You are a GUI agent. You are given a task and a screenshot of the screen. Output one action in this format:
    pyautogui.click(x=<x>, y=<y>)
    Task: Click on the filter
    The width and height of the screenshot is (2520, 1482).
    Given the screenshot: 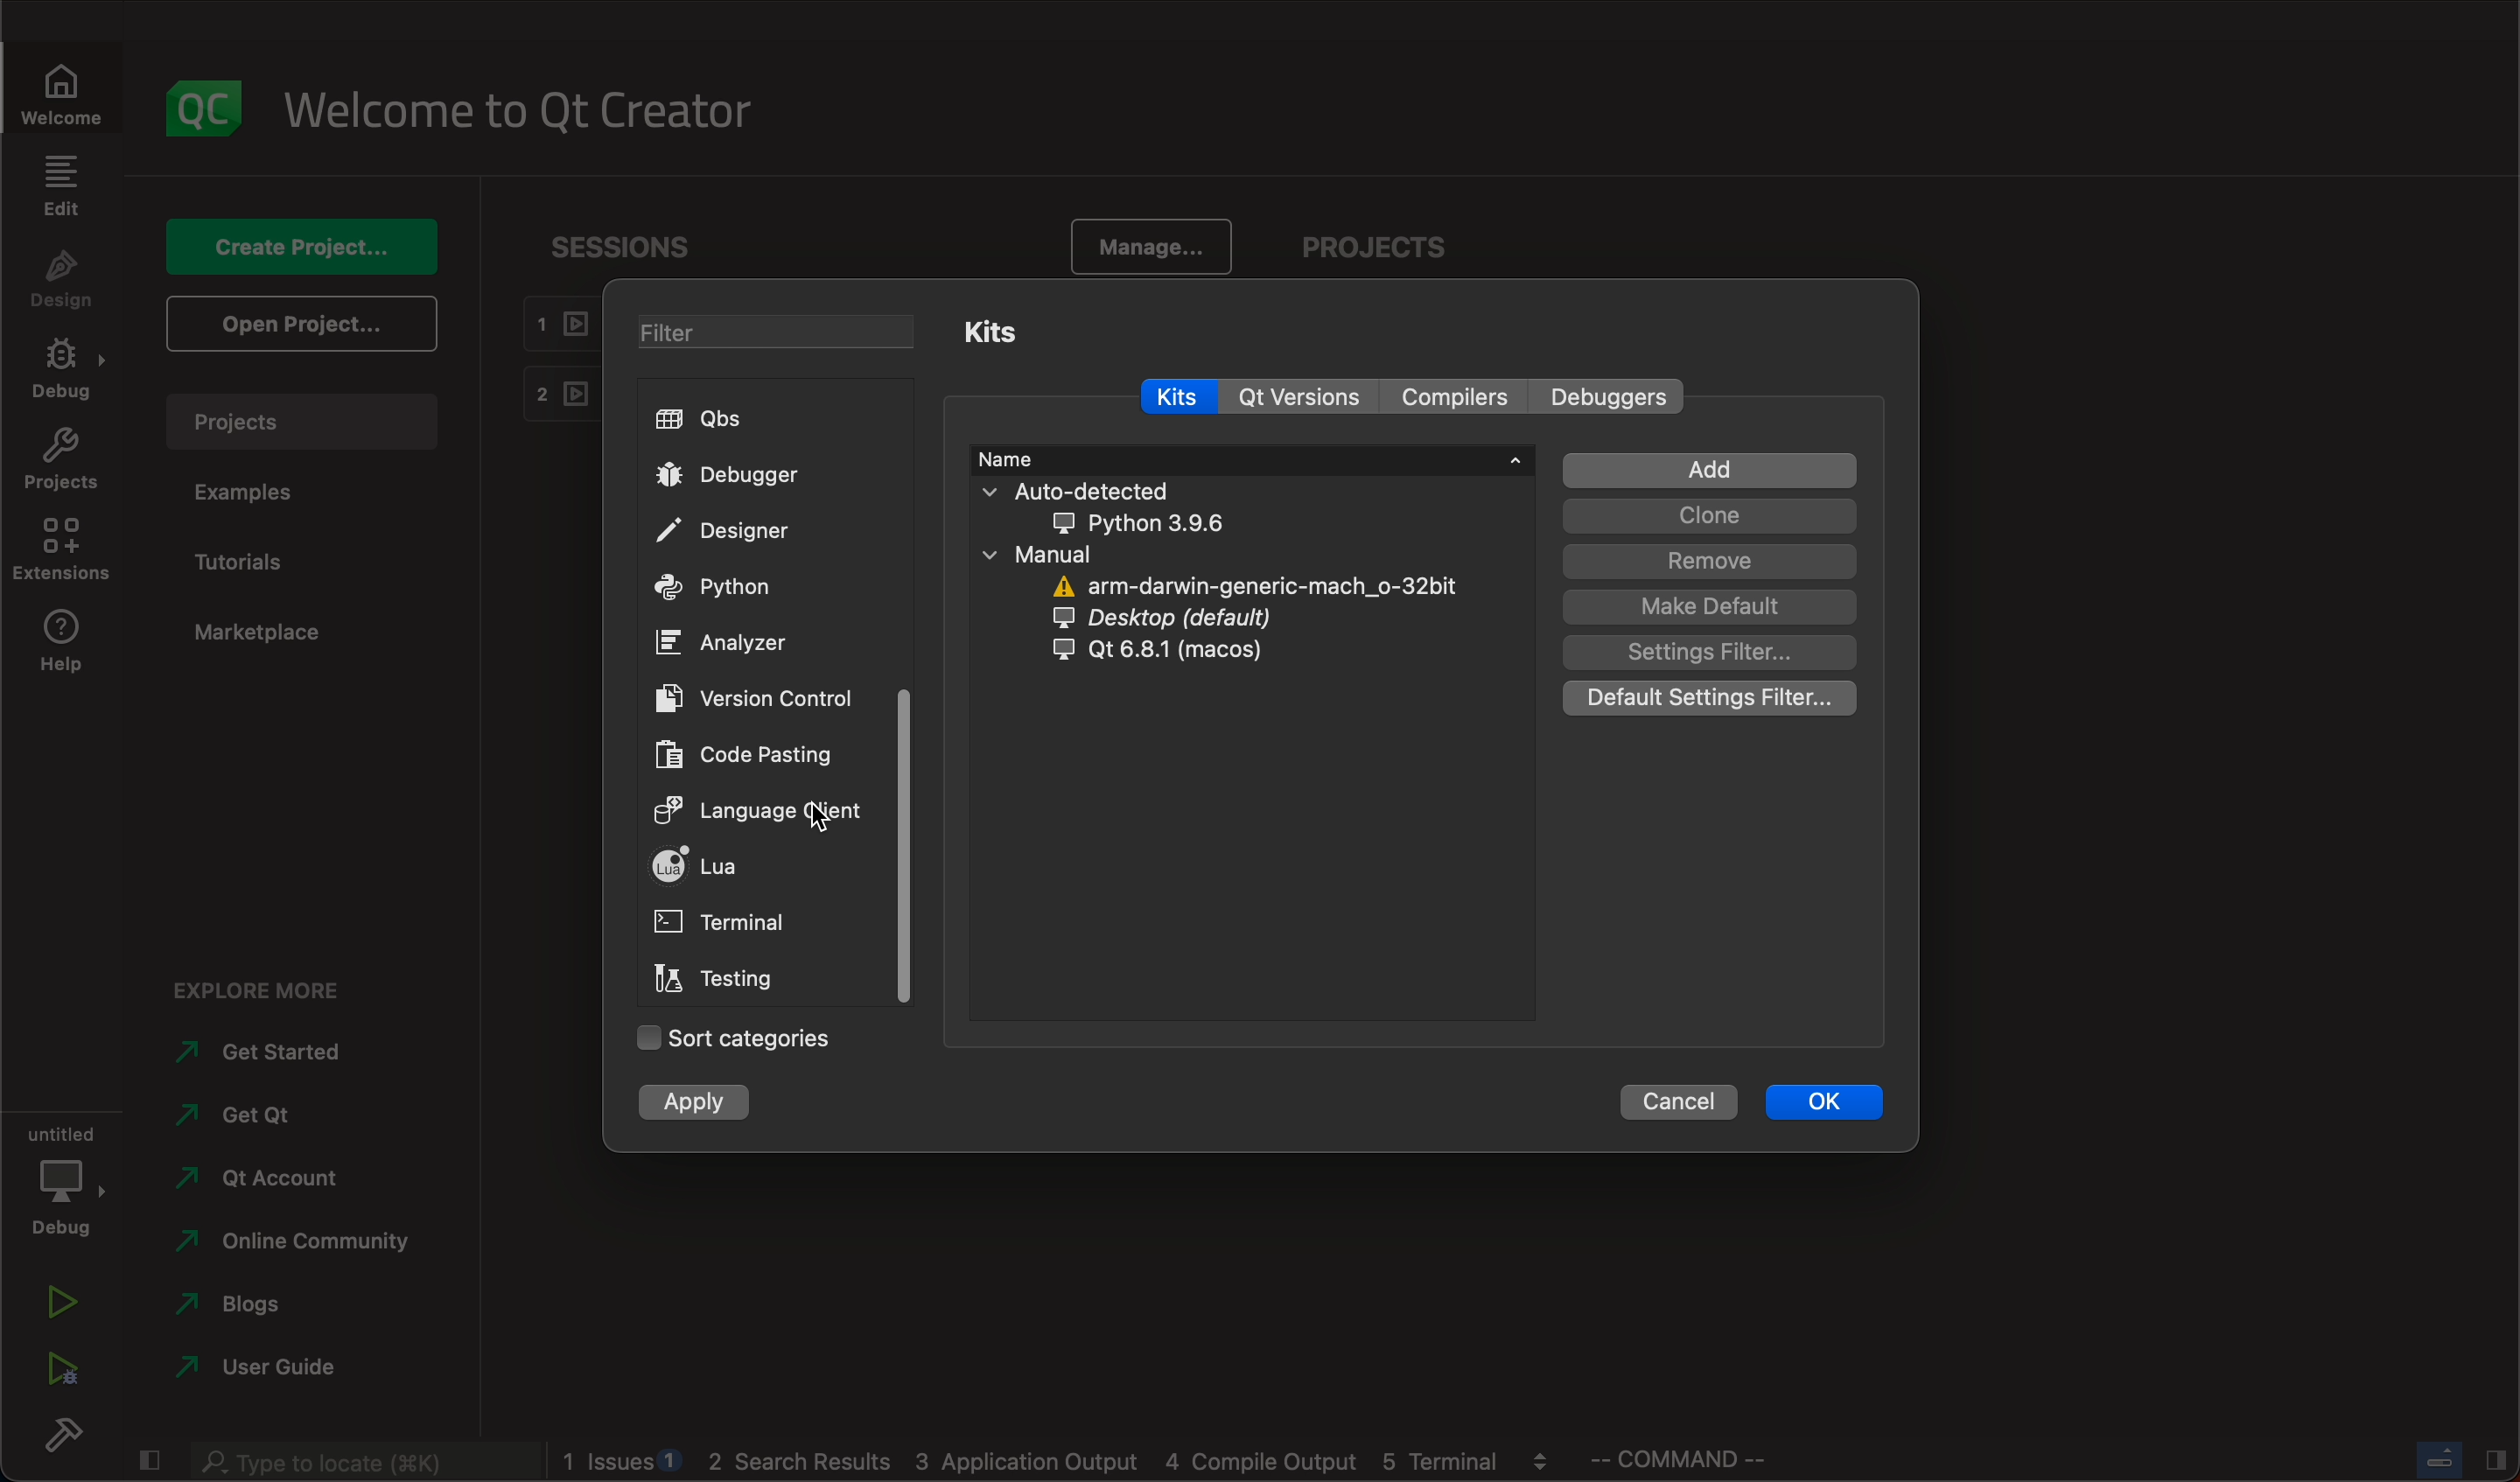 What is the action you would take?
    pyautogui.click(x=1711, y=652)
    